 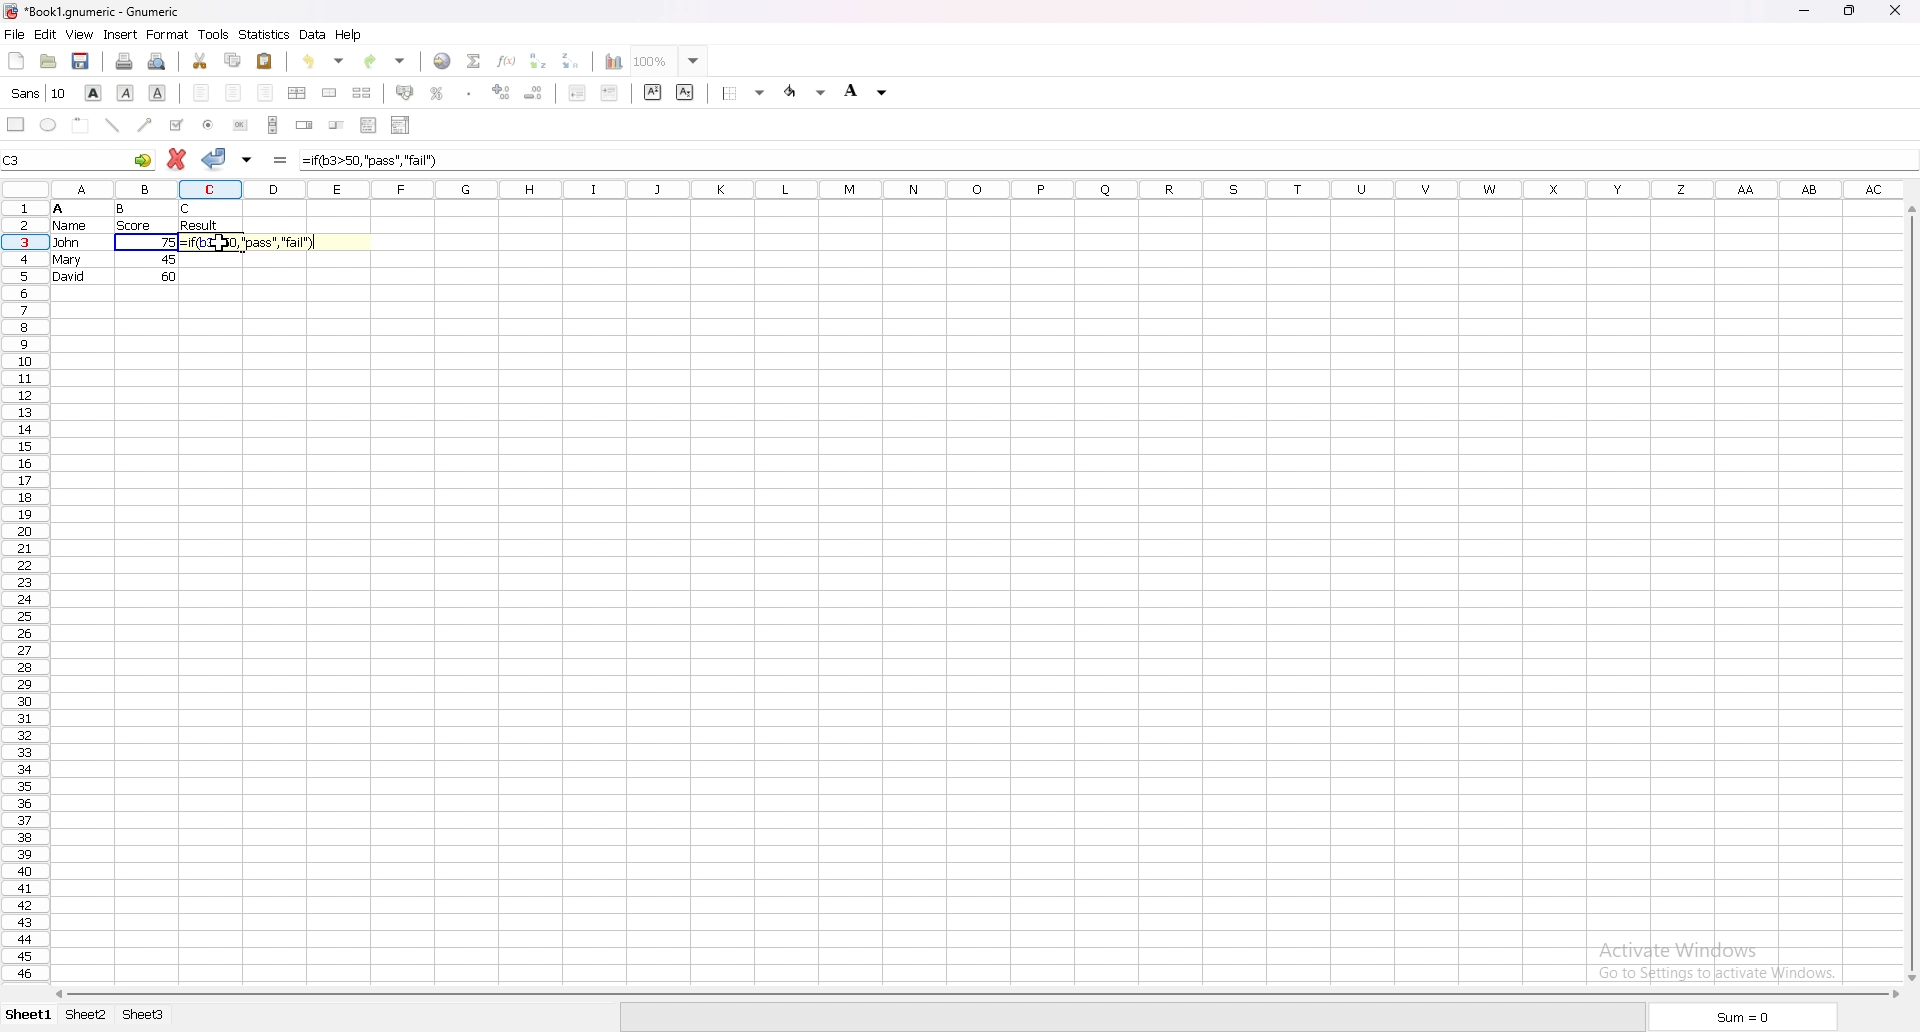 What do you see at coordinates (45, 35) in the screenshot?
I see `edit` at bounding box center [45, 35].